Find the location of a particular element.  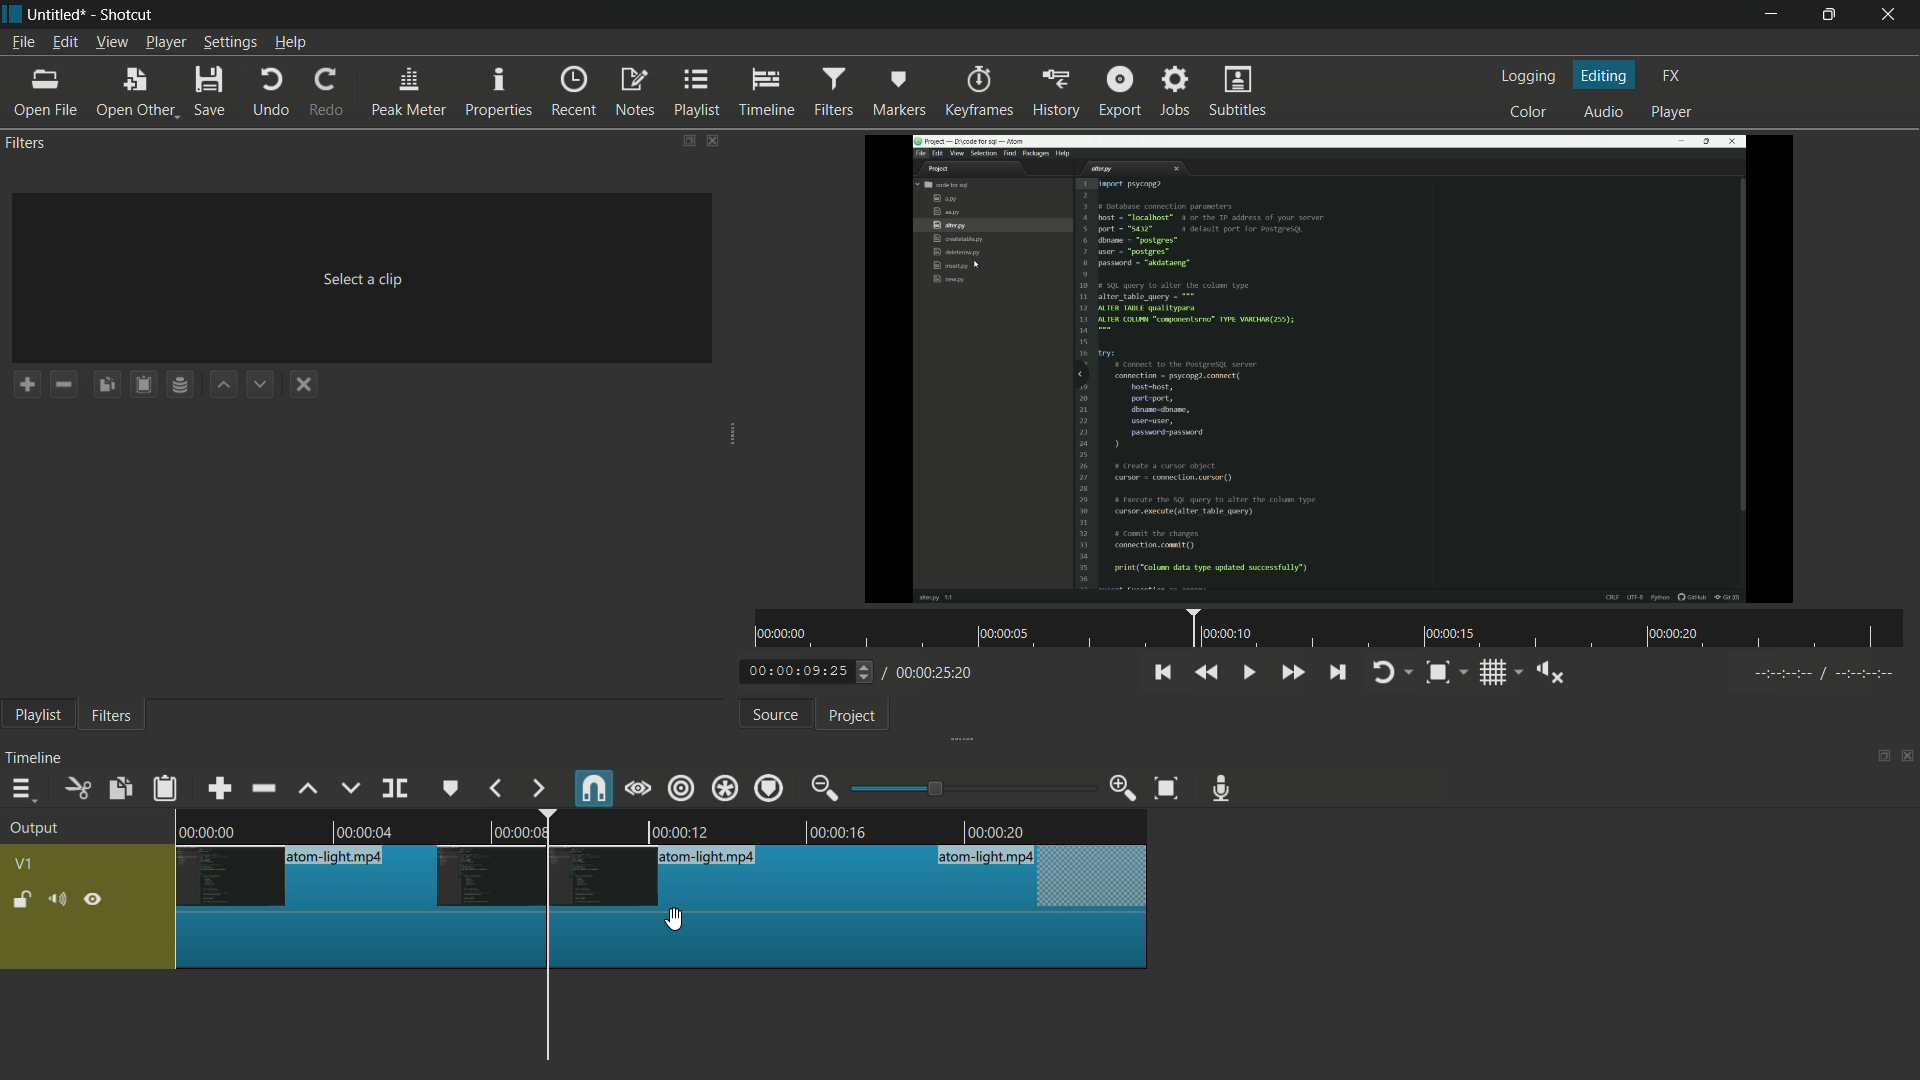

filters is located at coordinates (112, 717).